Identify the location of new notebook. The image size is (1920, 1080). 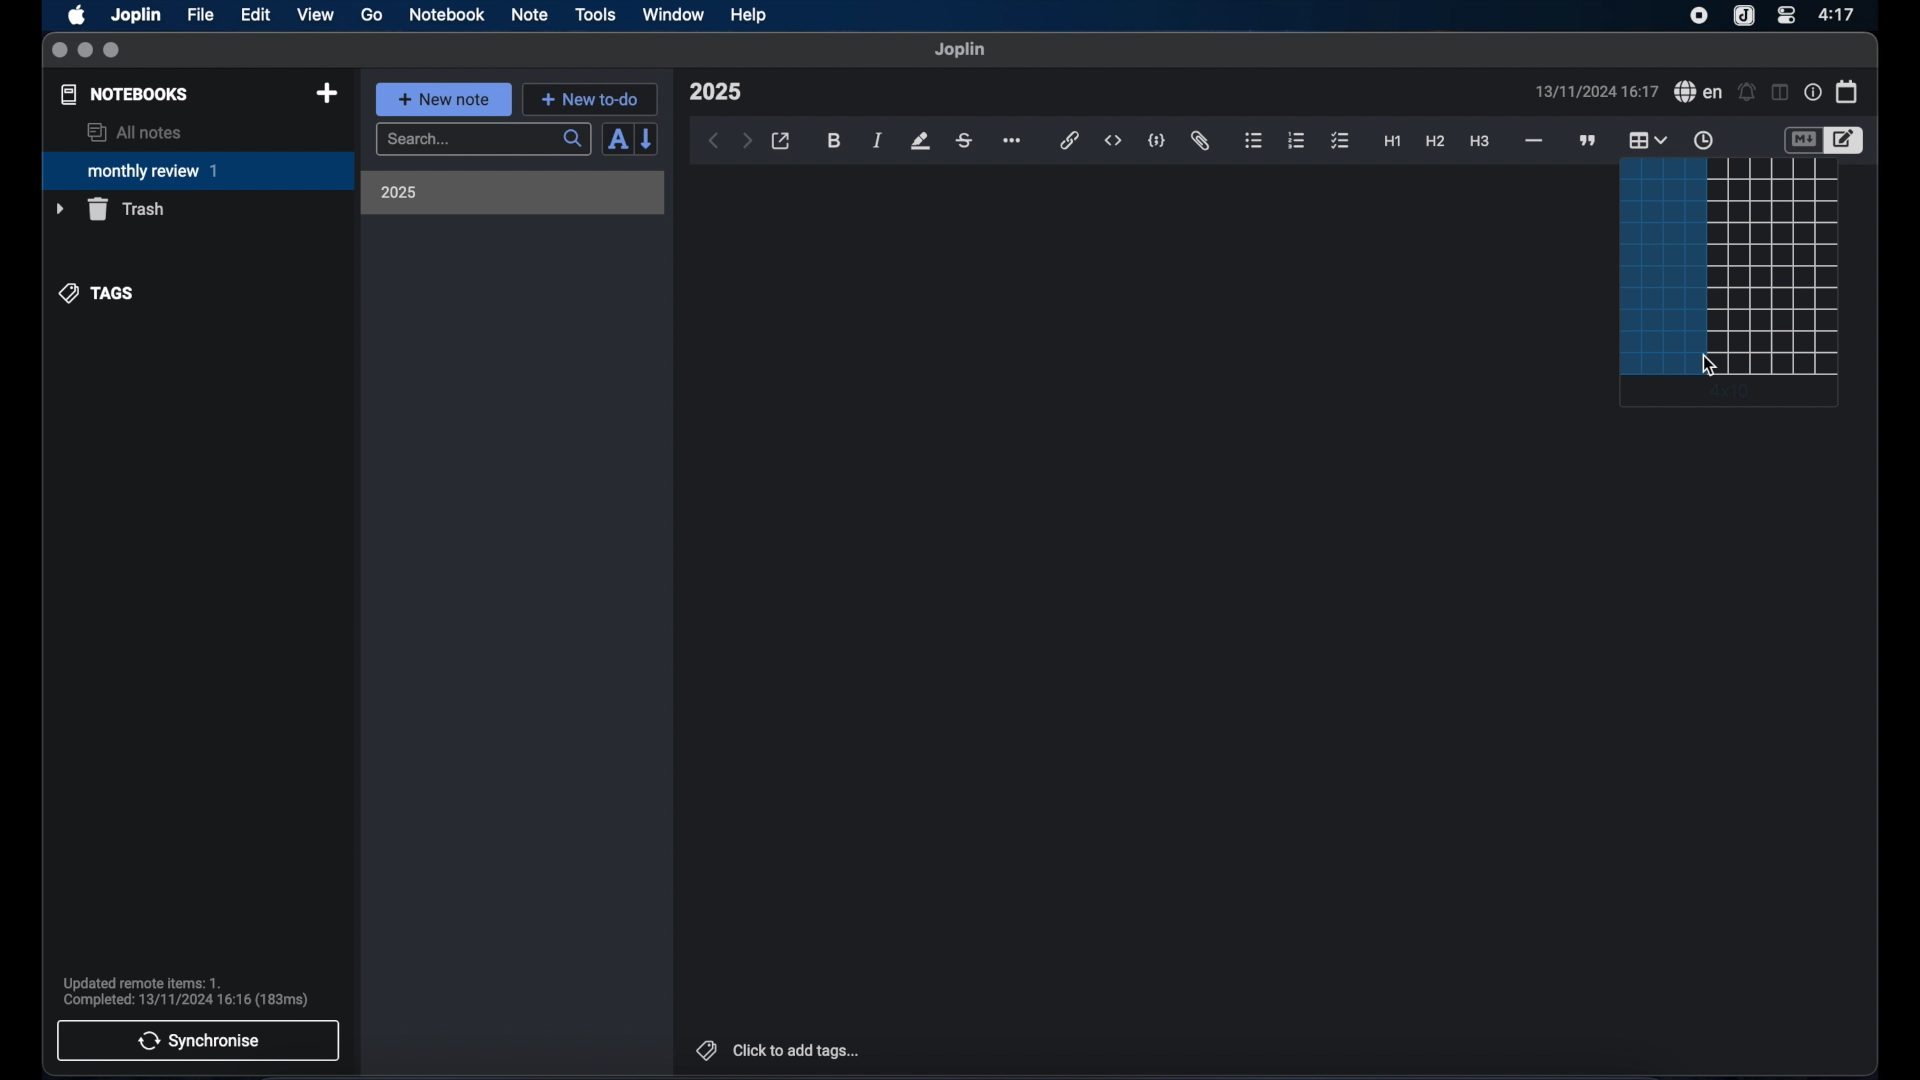
(326, 94).